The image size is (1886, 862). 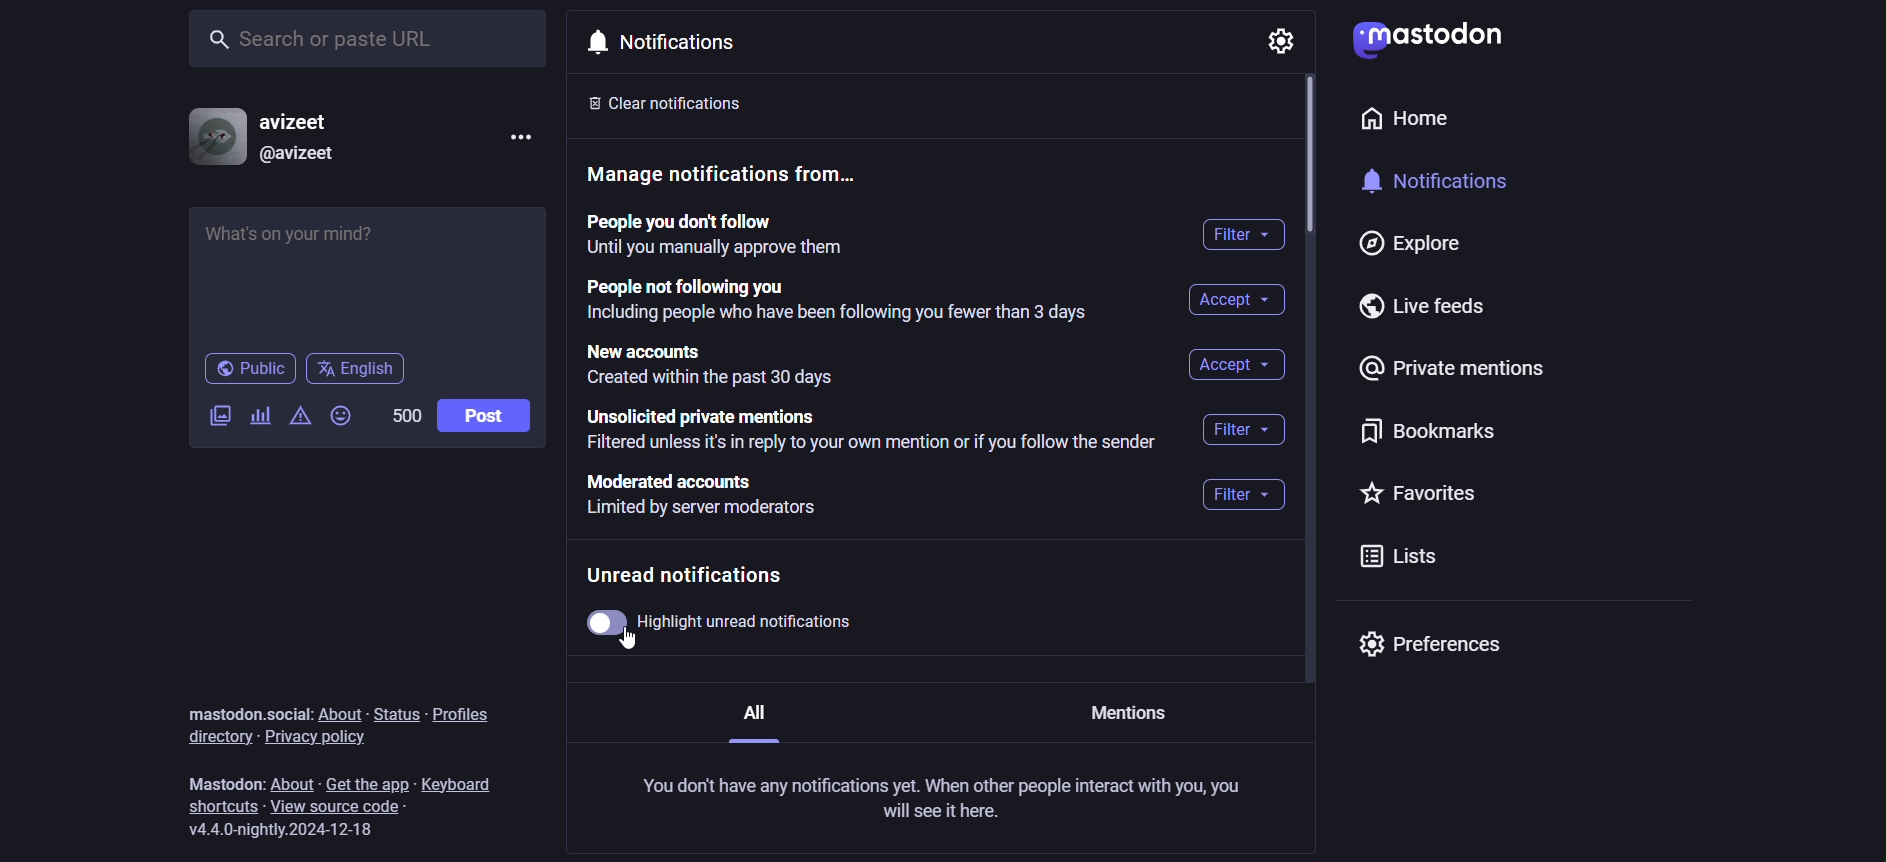 I want to click on notifications, so click(x=1438, y=185).